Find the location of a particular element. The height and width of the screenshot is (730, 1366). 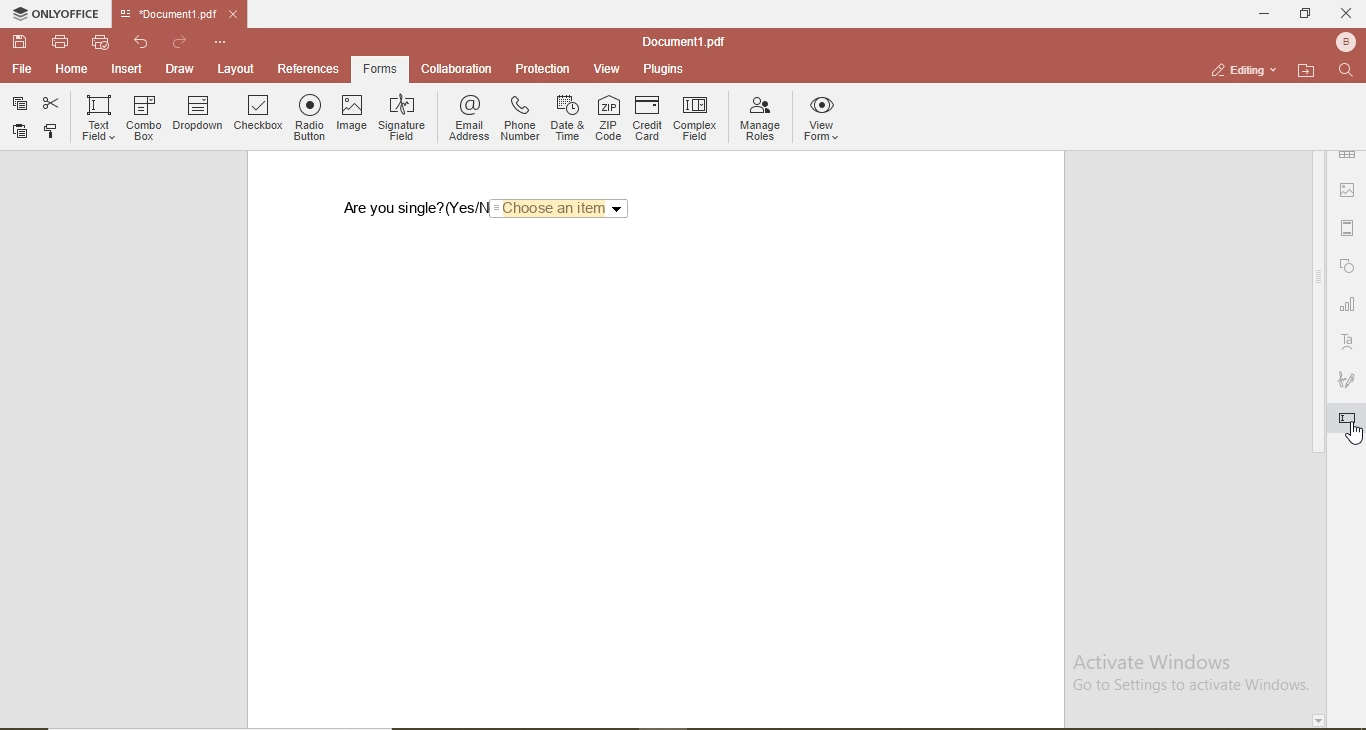

references is located at coordinates (309, 68).